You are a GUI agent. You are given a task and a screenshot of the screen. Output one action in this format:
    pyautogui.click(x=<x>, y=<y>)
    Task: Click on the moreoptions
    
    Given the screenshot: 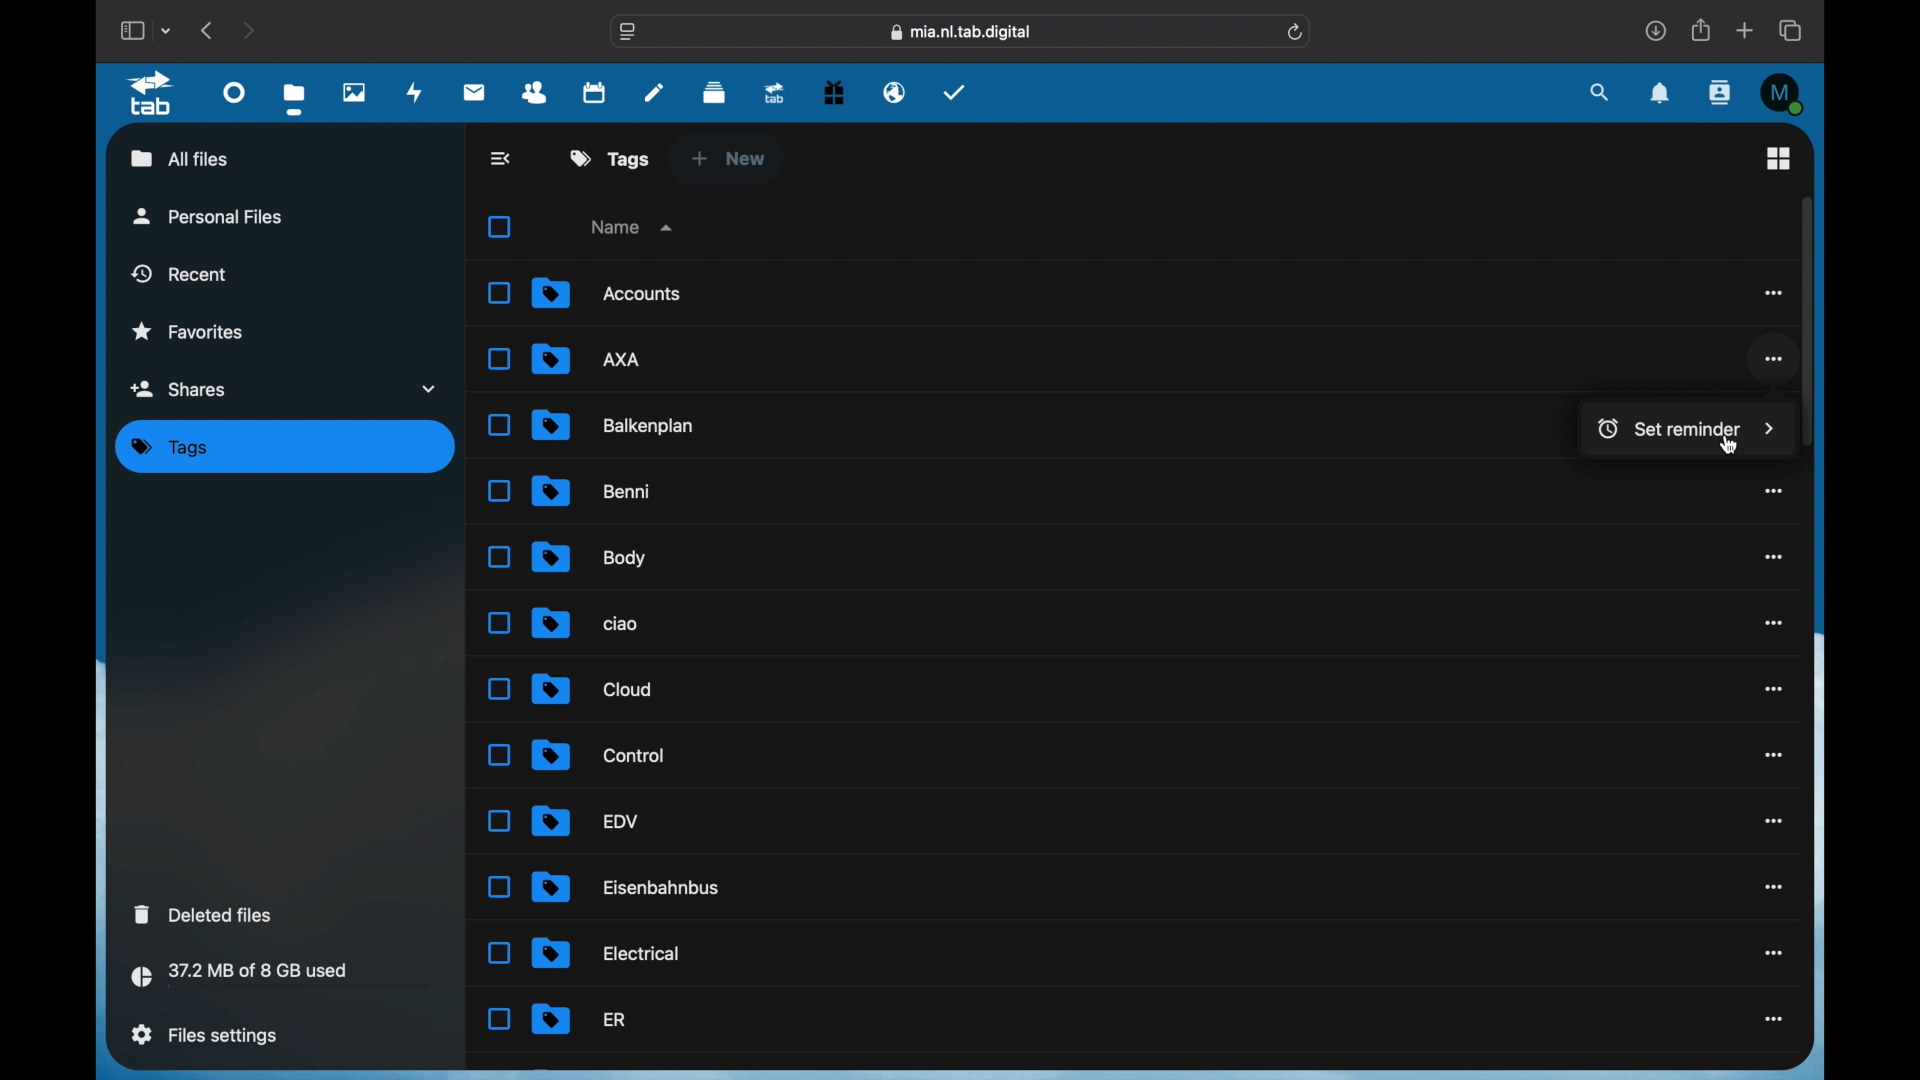 What is the action you would take?
    pyautogui.click(x=1774, y=690)
    